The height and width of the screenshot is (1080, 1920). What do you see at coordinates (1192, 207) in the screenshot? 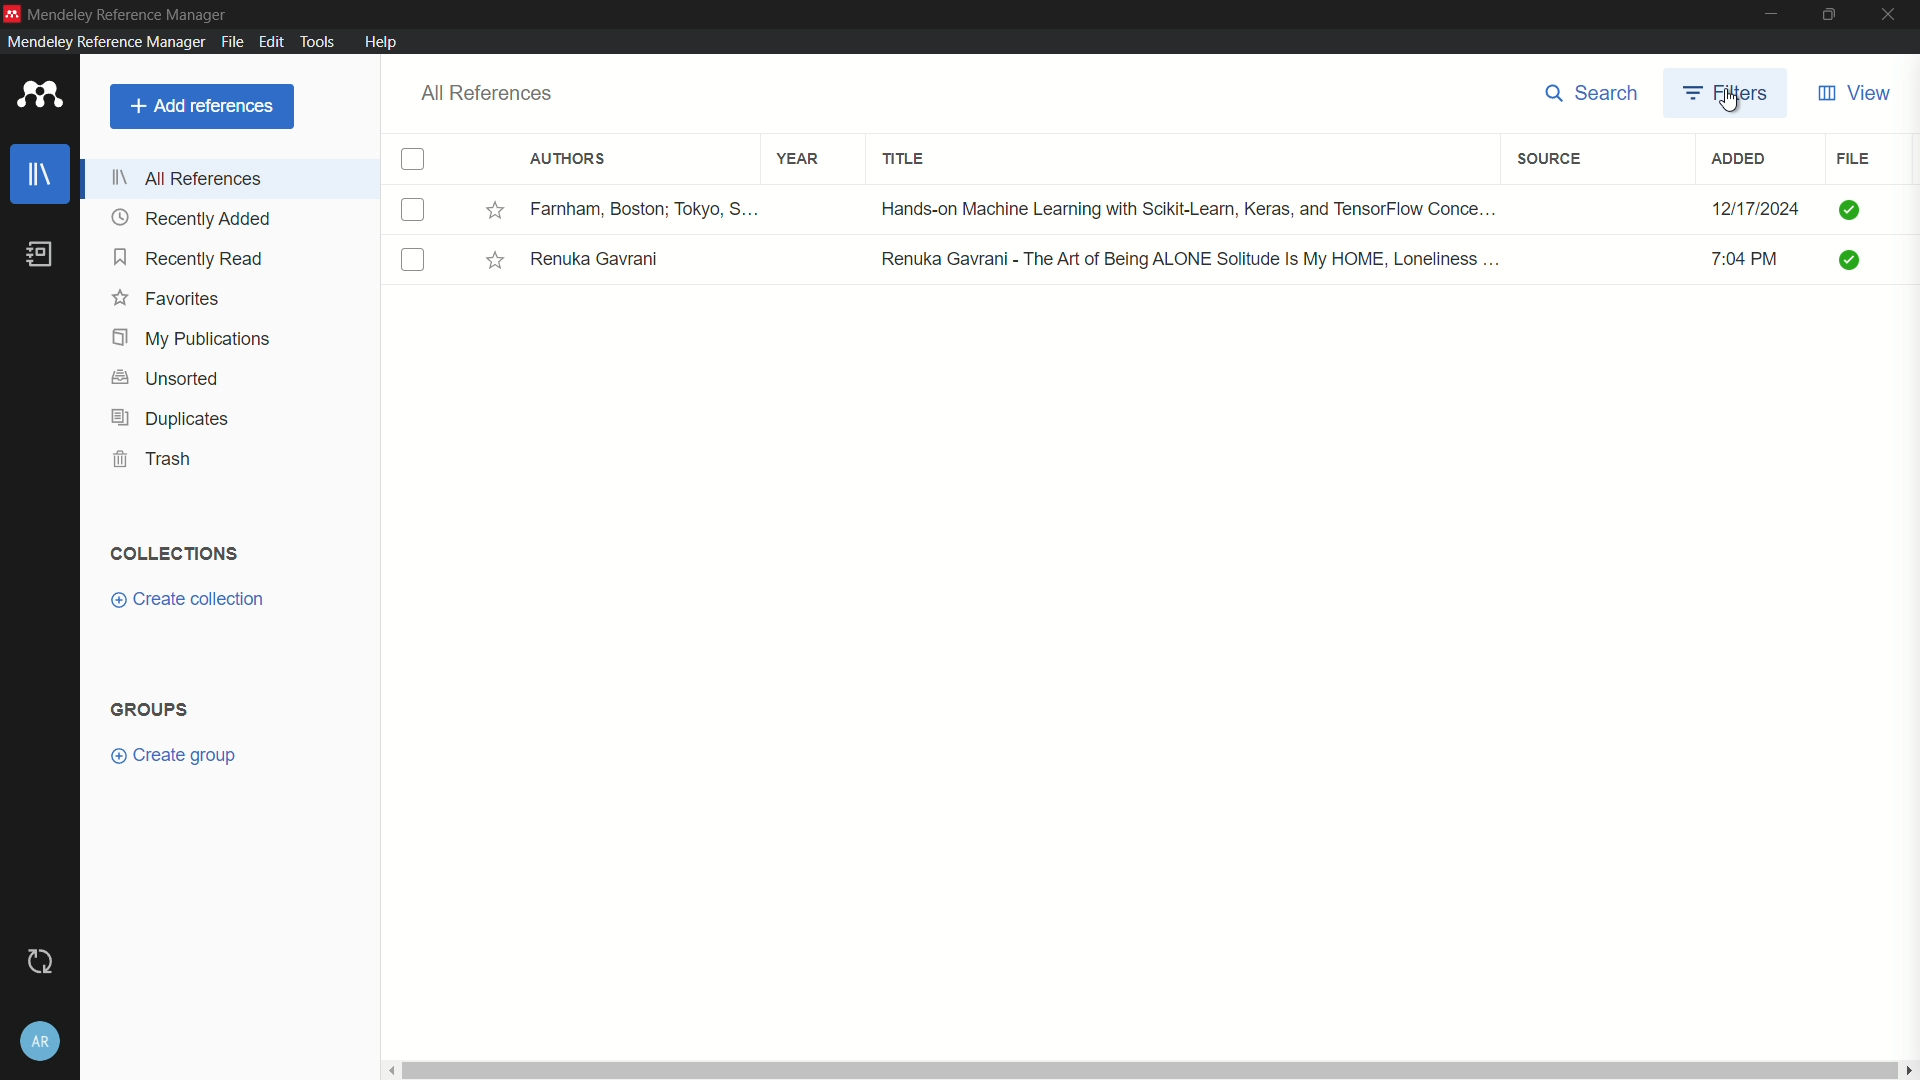
I see `Hands-on Machine Learning with Scikit-Learn, Keras, and TensorFlow Conce...` at bounding box center [1192, 207].